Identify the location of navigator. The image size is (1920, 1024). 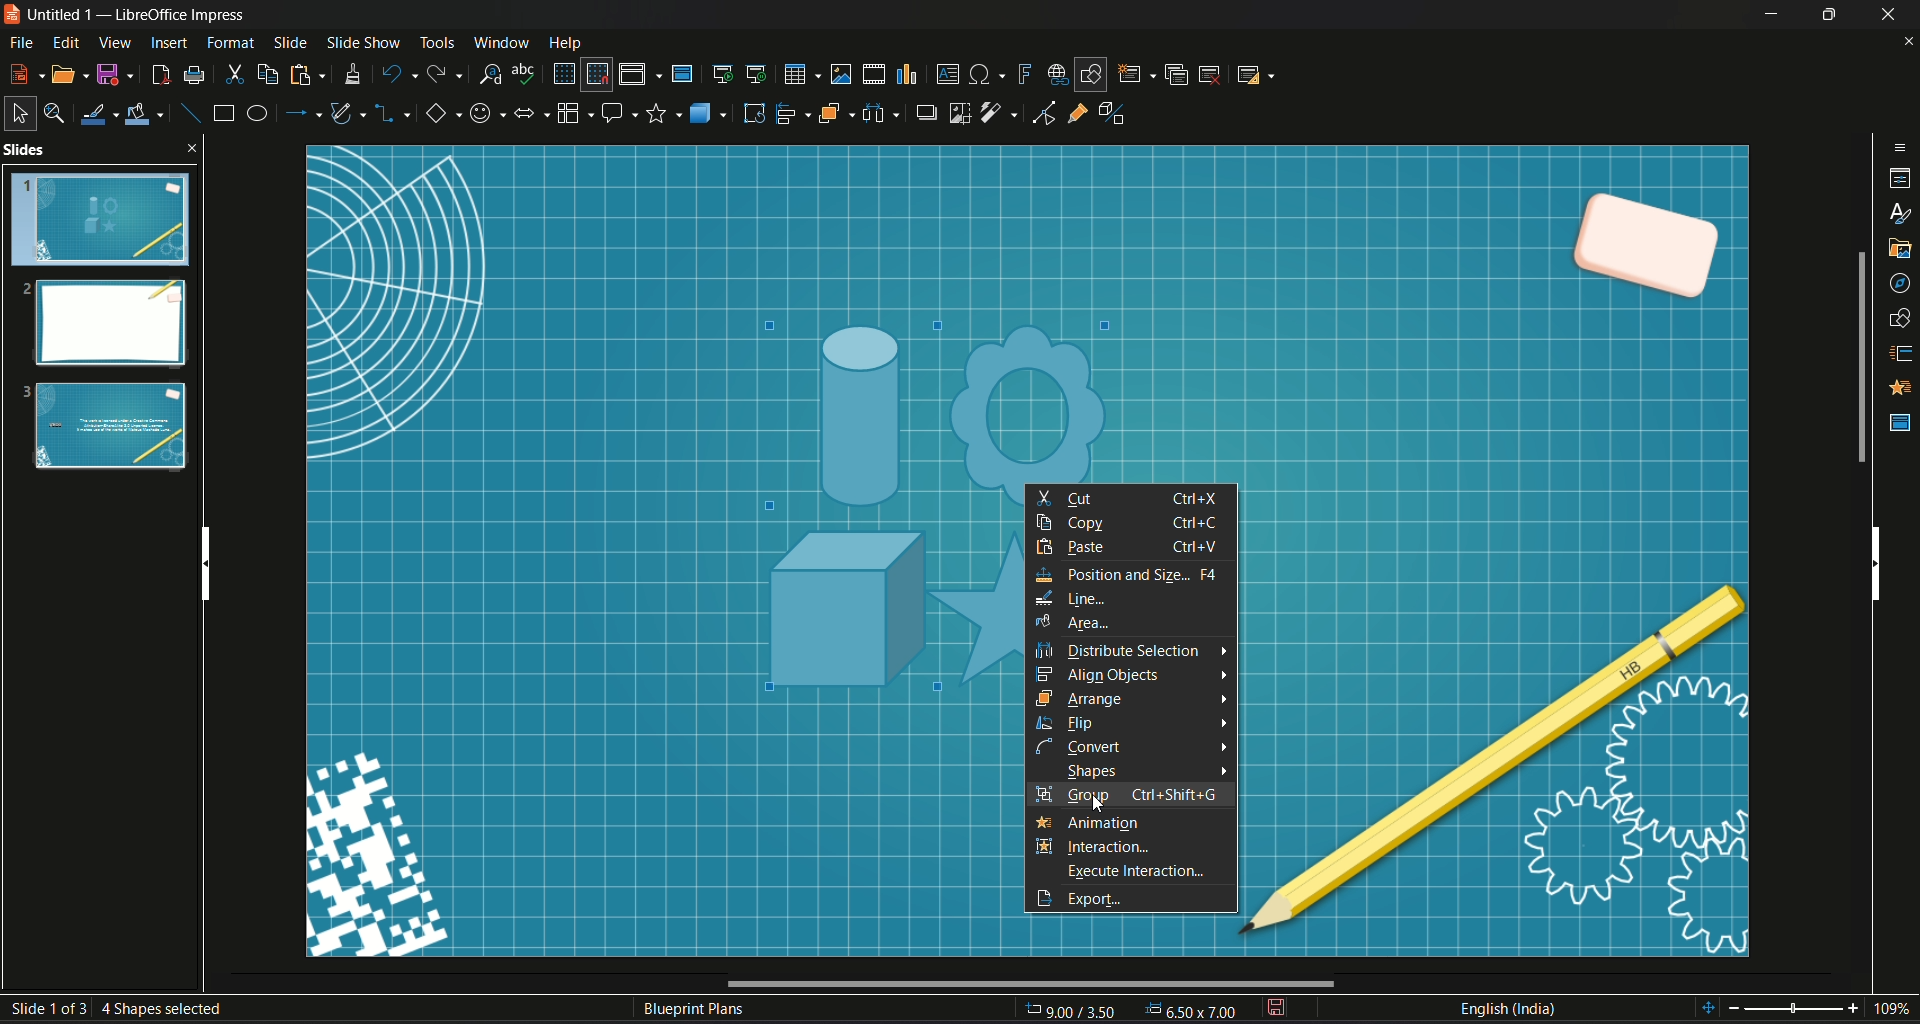
(1900, 286).